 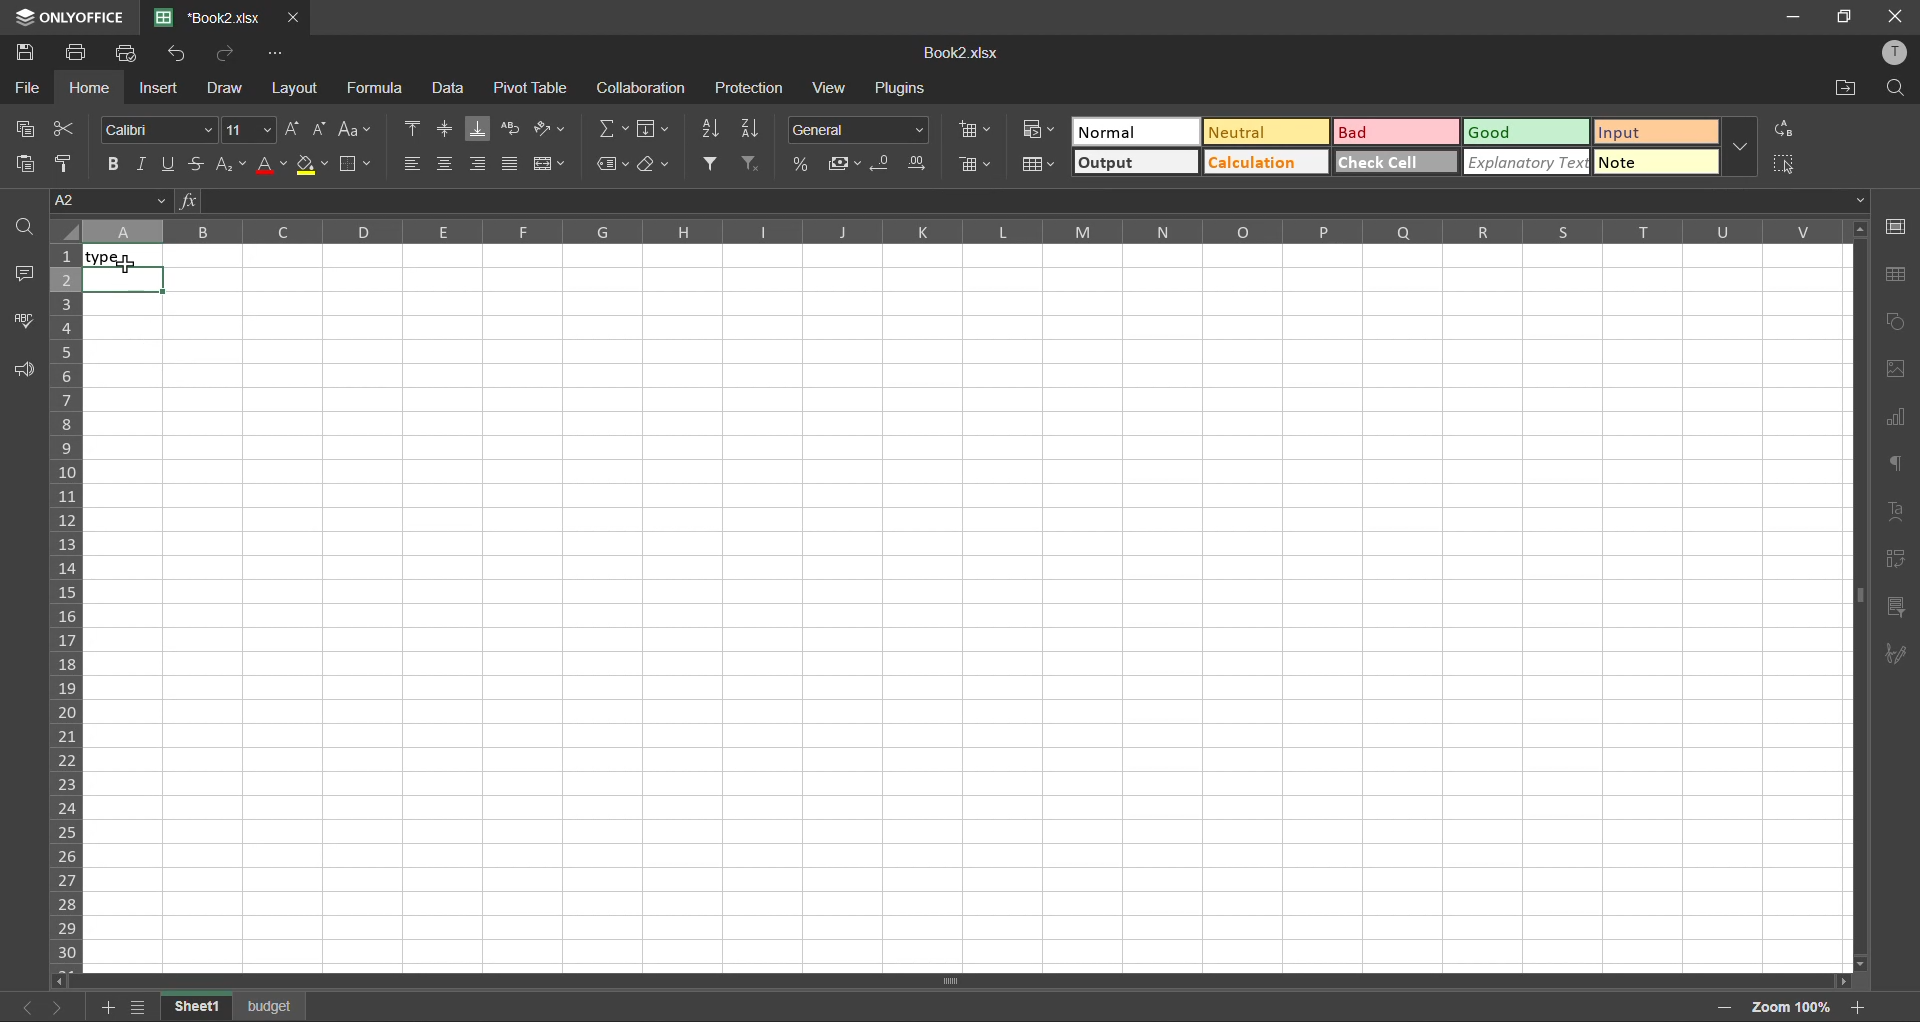 What do you see at coordinates (1264, 163) in the screenshot?
I see `calculation` at bounding box center [1264, 163].